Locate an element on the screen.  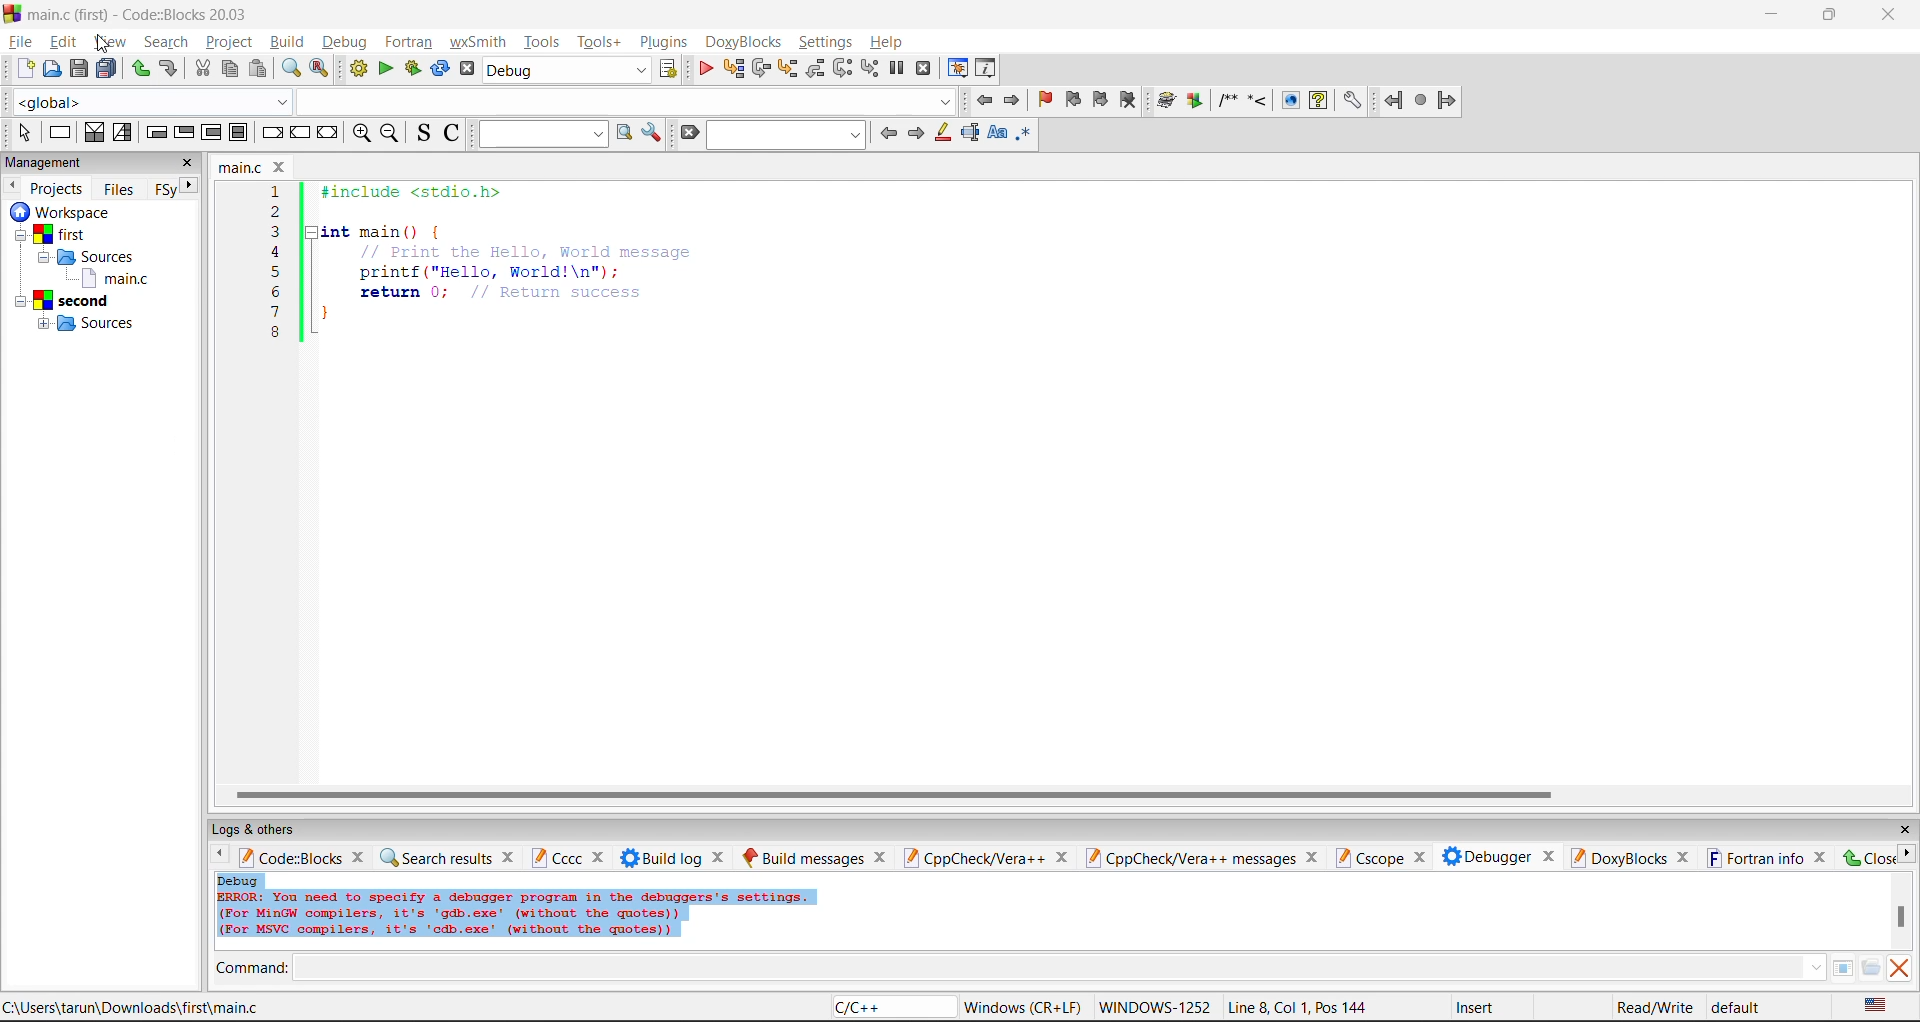
close is located at coordinates (1904, 828).